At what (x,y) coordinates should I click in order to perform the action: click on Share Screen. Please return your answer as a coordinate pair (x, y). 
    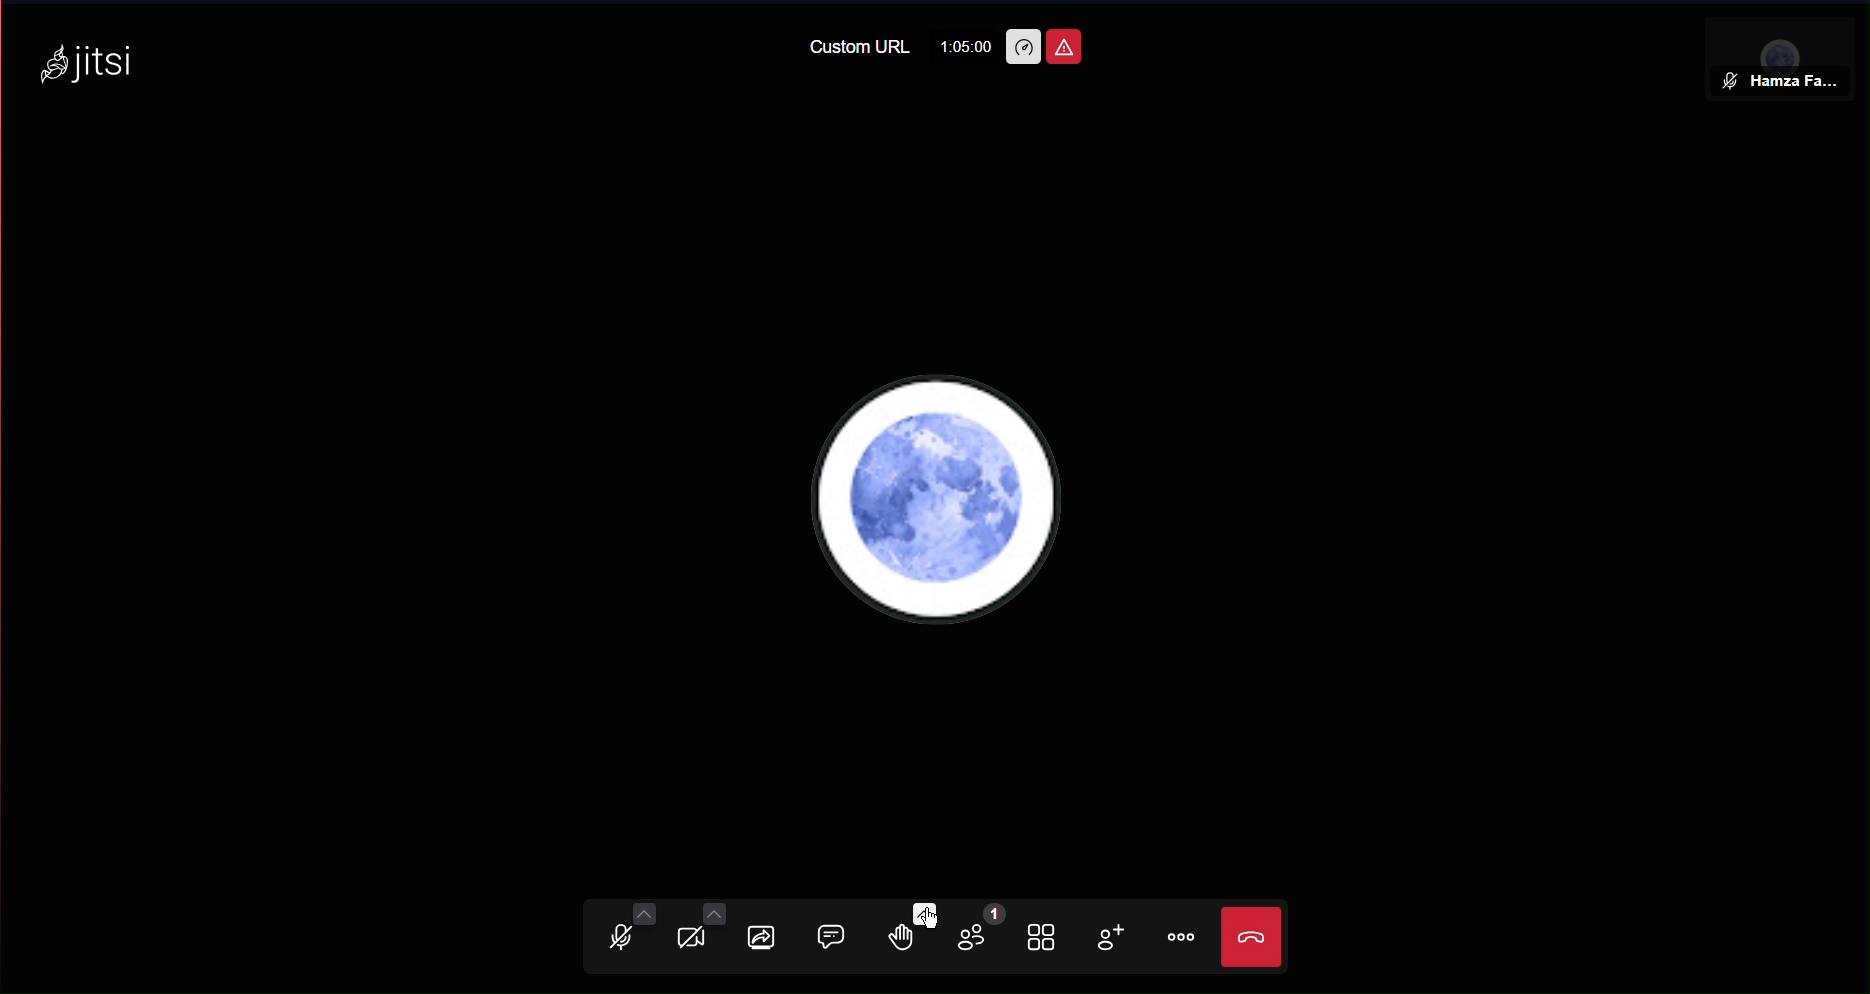
    Looking at the image, I should click on (772, 939).